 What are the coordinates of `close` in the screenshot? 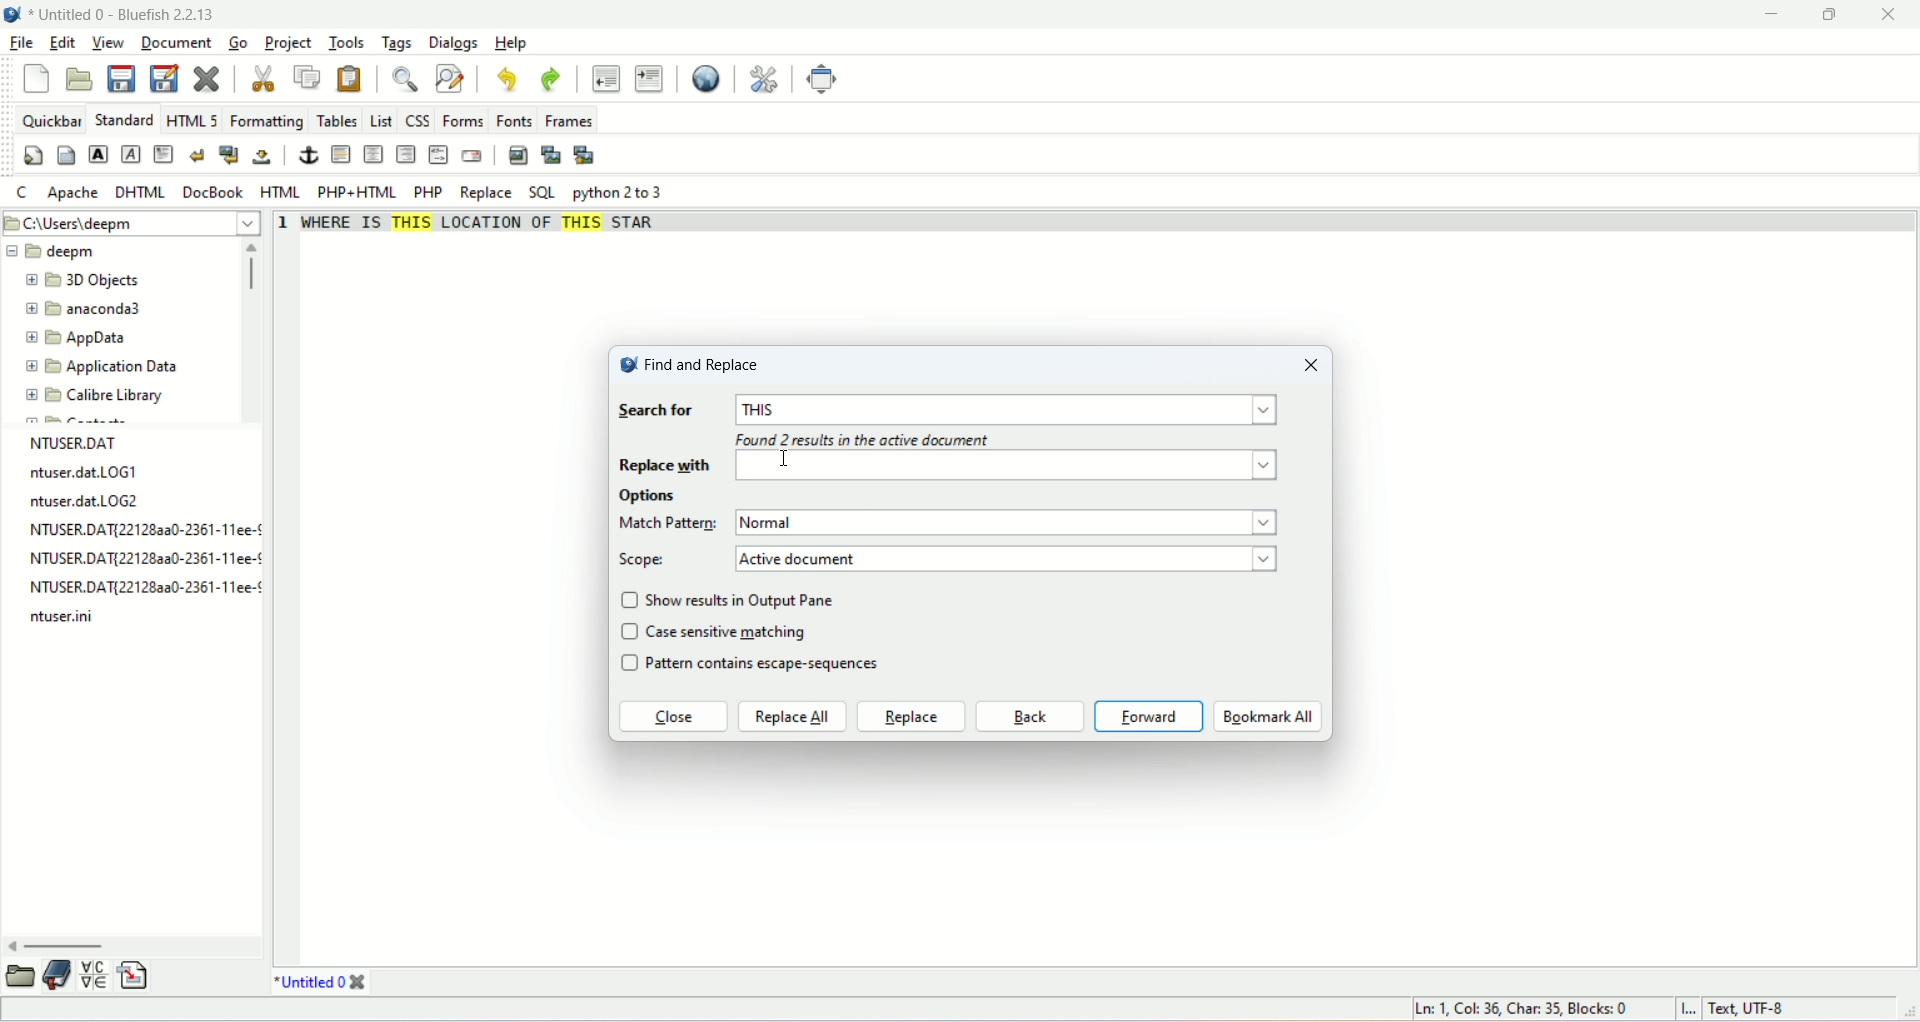 It's located at (672, 719).